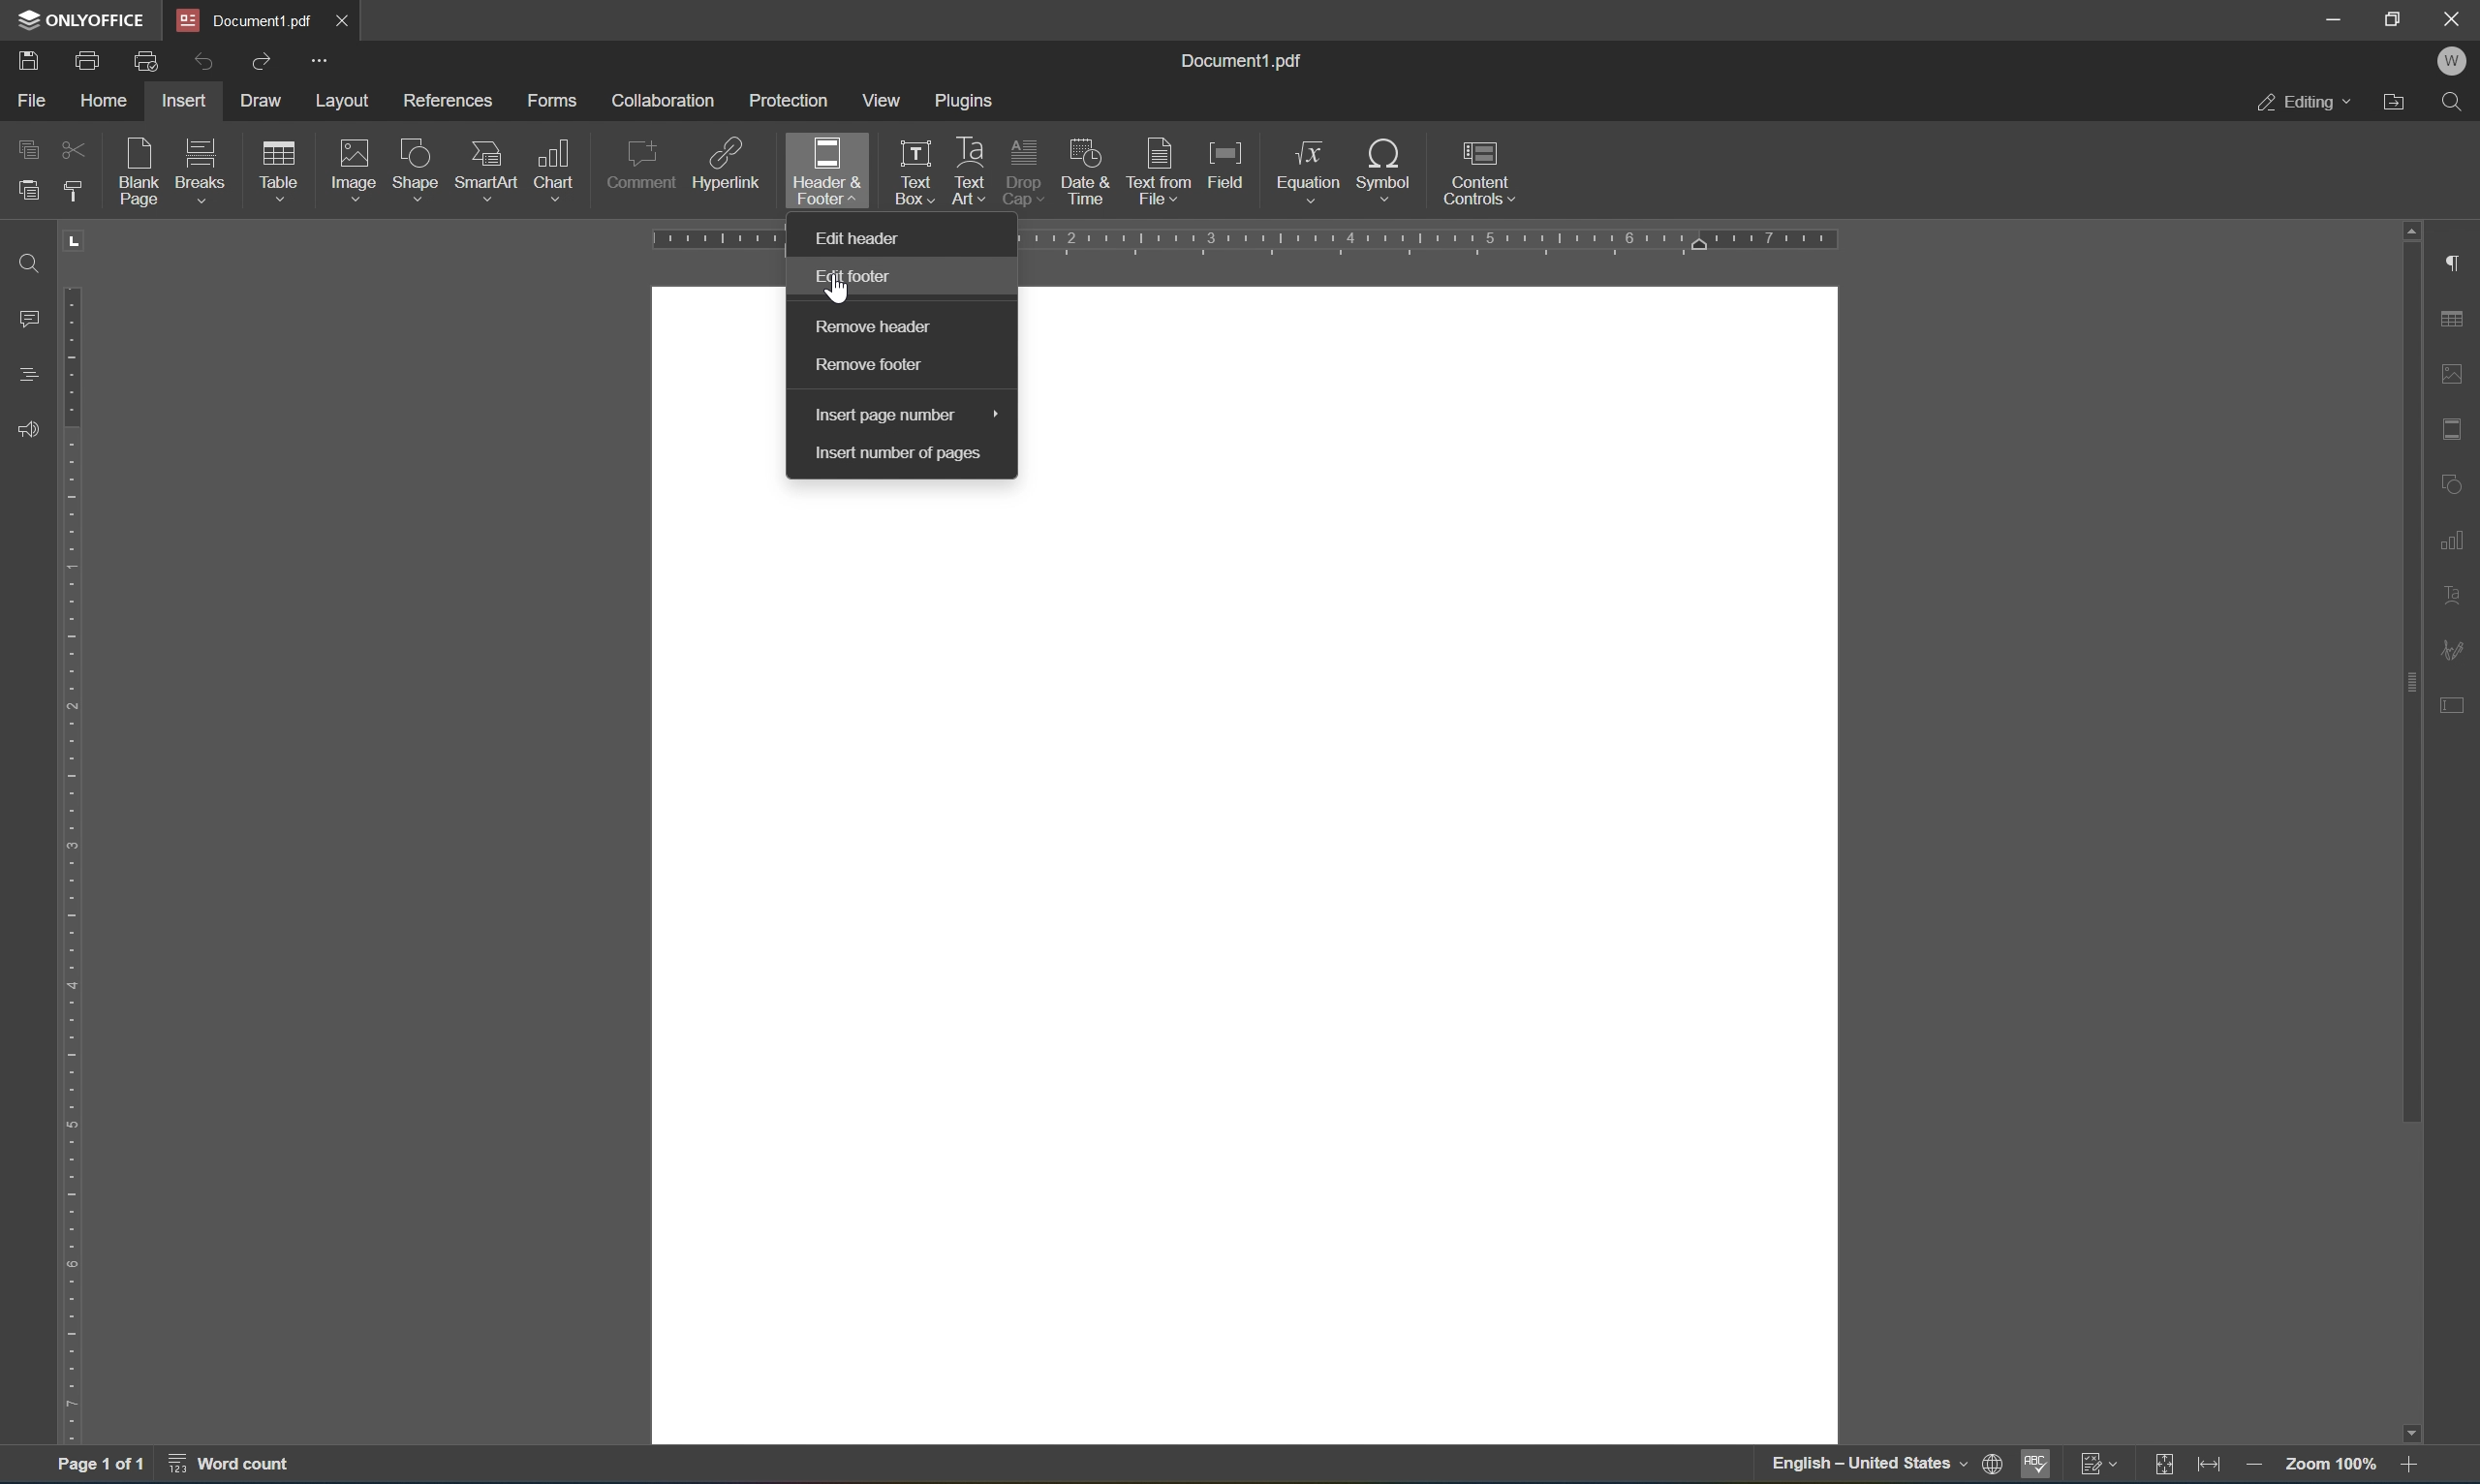 Image resolution: width=2480 pixels, height=1484 pixels. Describe the element at coordinates (30, 261) in the screenshot. I see `find` at that location.